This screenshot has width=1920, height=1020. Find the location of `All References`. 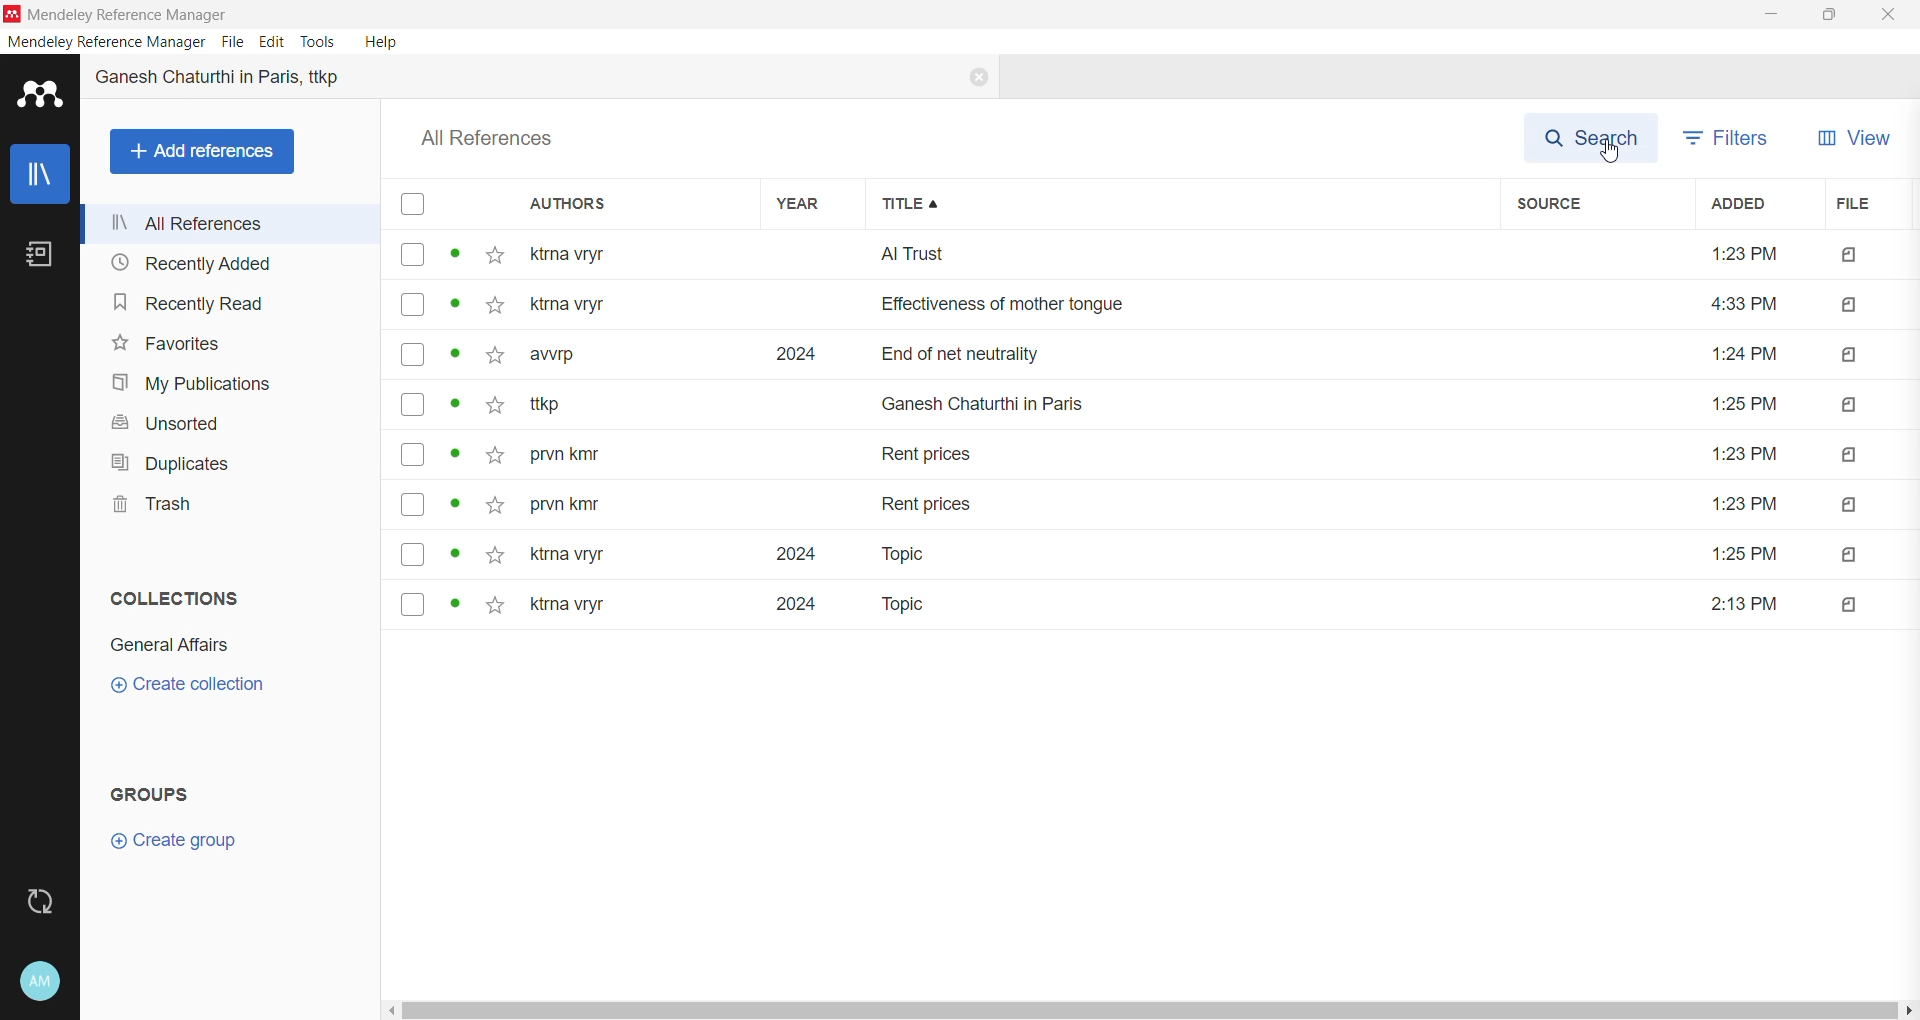

All References is located at coordinates (496, 139).